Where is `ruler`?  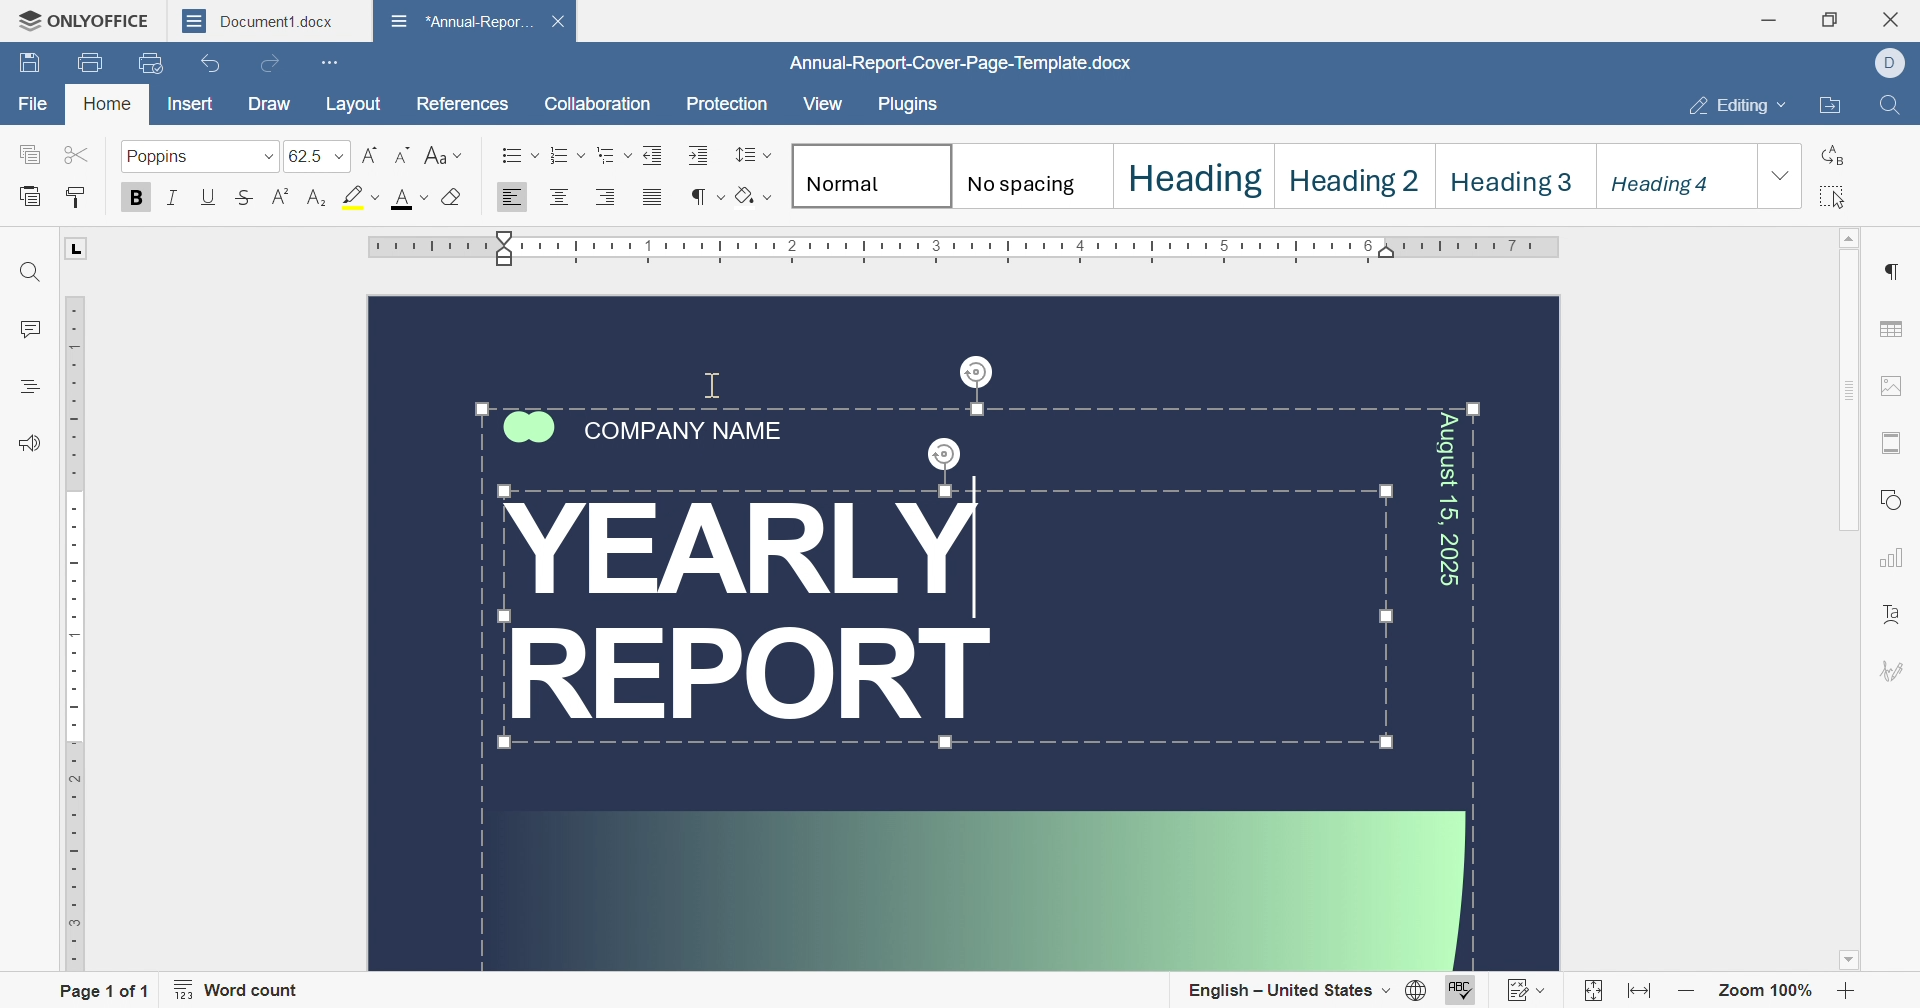
ruler is located at coordinates (71, 631).